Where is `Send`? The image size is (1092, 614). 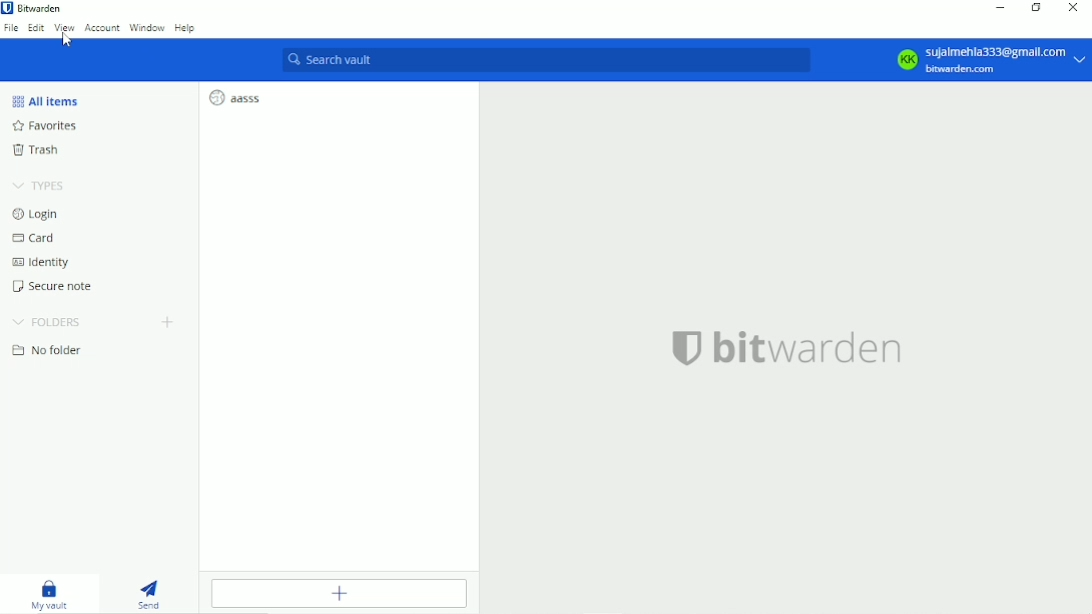 Send is located at coordinates (152, 592).